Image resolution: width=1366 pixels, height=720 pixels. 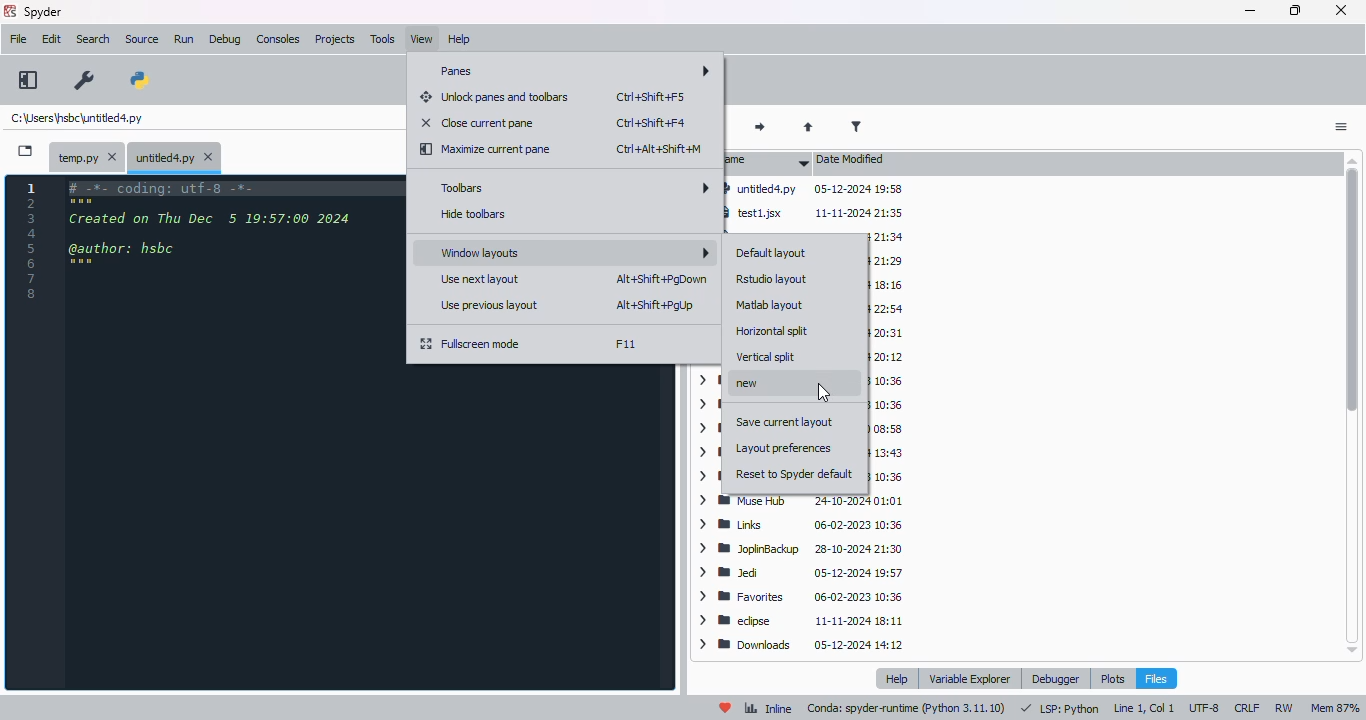 What do you see at coordinates (572, 187) in the screenshot?
I see `toolbars` at bounding box center [572, 187].